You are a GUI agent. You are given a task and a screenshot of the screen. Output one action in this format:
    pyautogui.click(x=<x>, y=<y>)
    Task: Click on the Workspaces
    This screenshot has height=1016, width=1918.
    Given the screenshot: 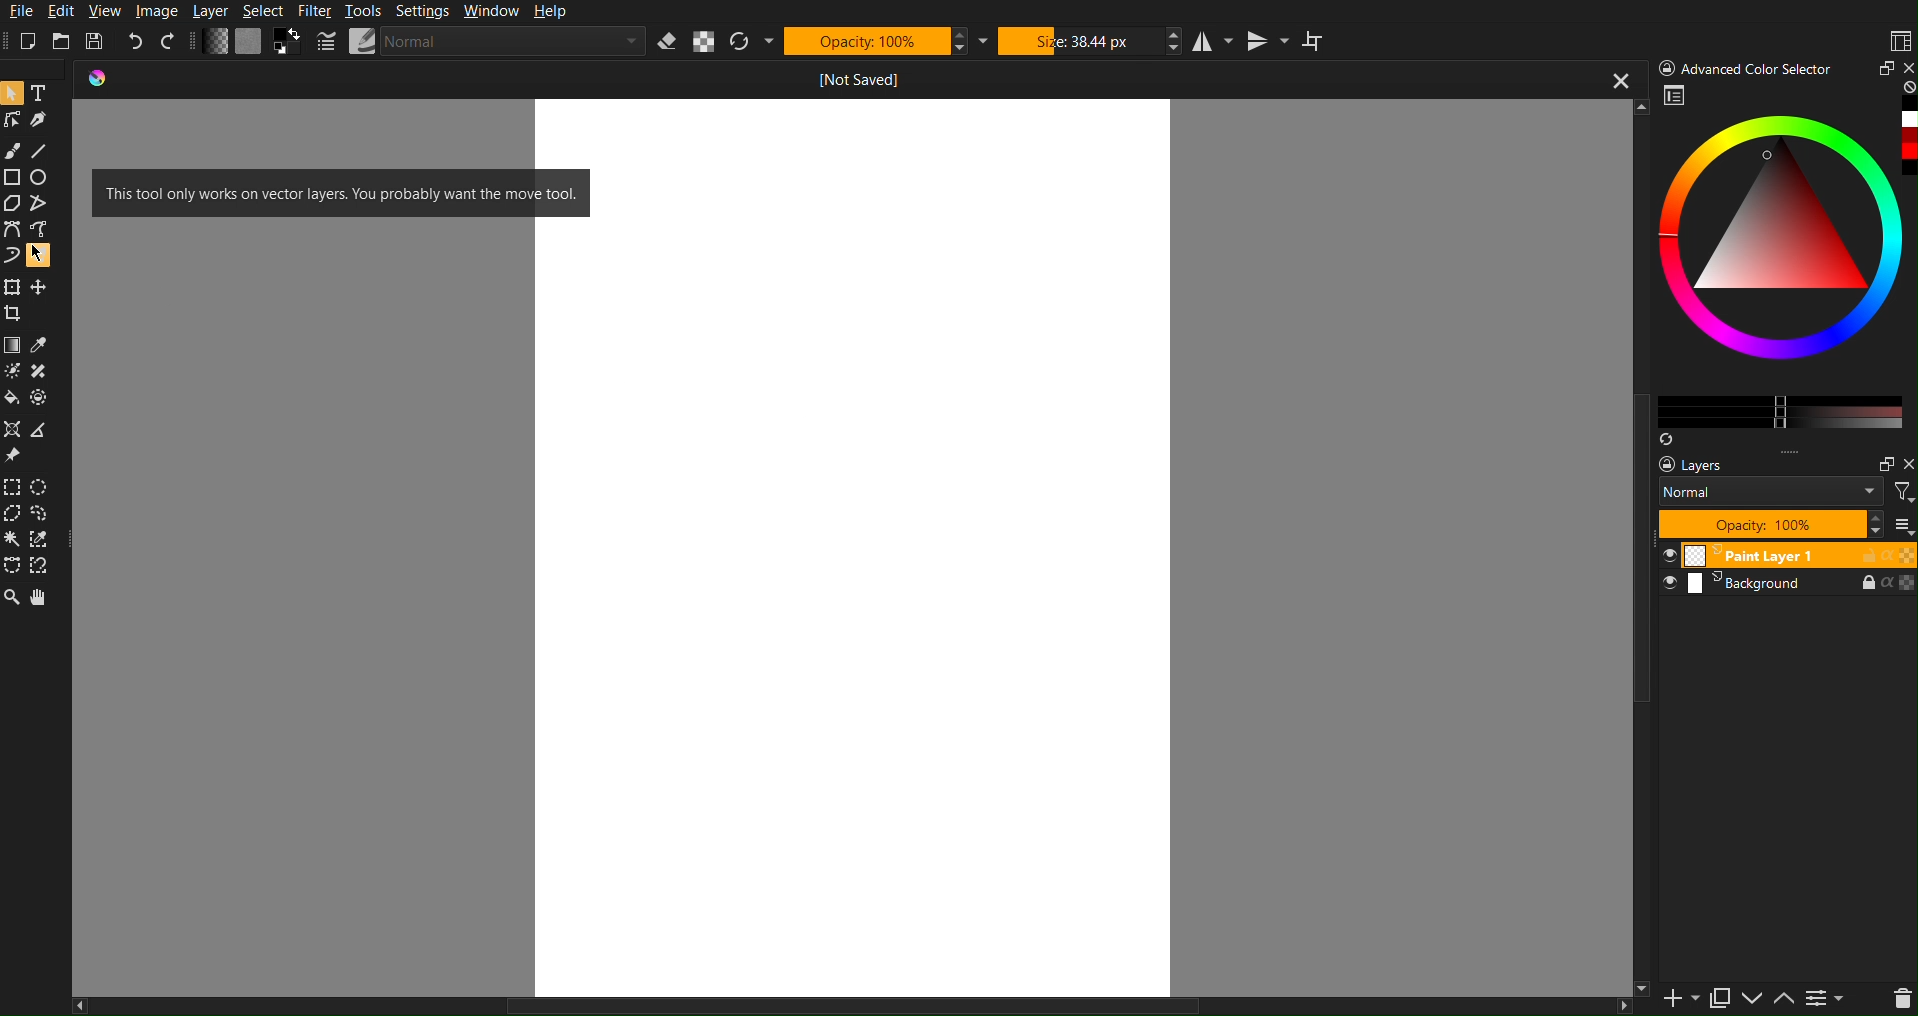 What is the action you would take?
    pyautogui.click(x=1899, y=39)
    